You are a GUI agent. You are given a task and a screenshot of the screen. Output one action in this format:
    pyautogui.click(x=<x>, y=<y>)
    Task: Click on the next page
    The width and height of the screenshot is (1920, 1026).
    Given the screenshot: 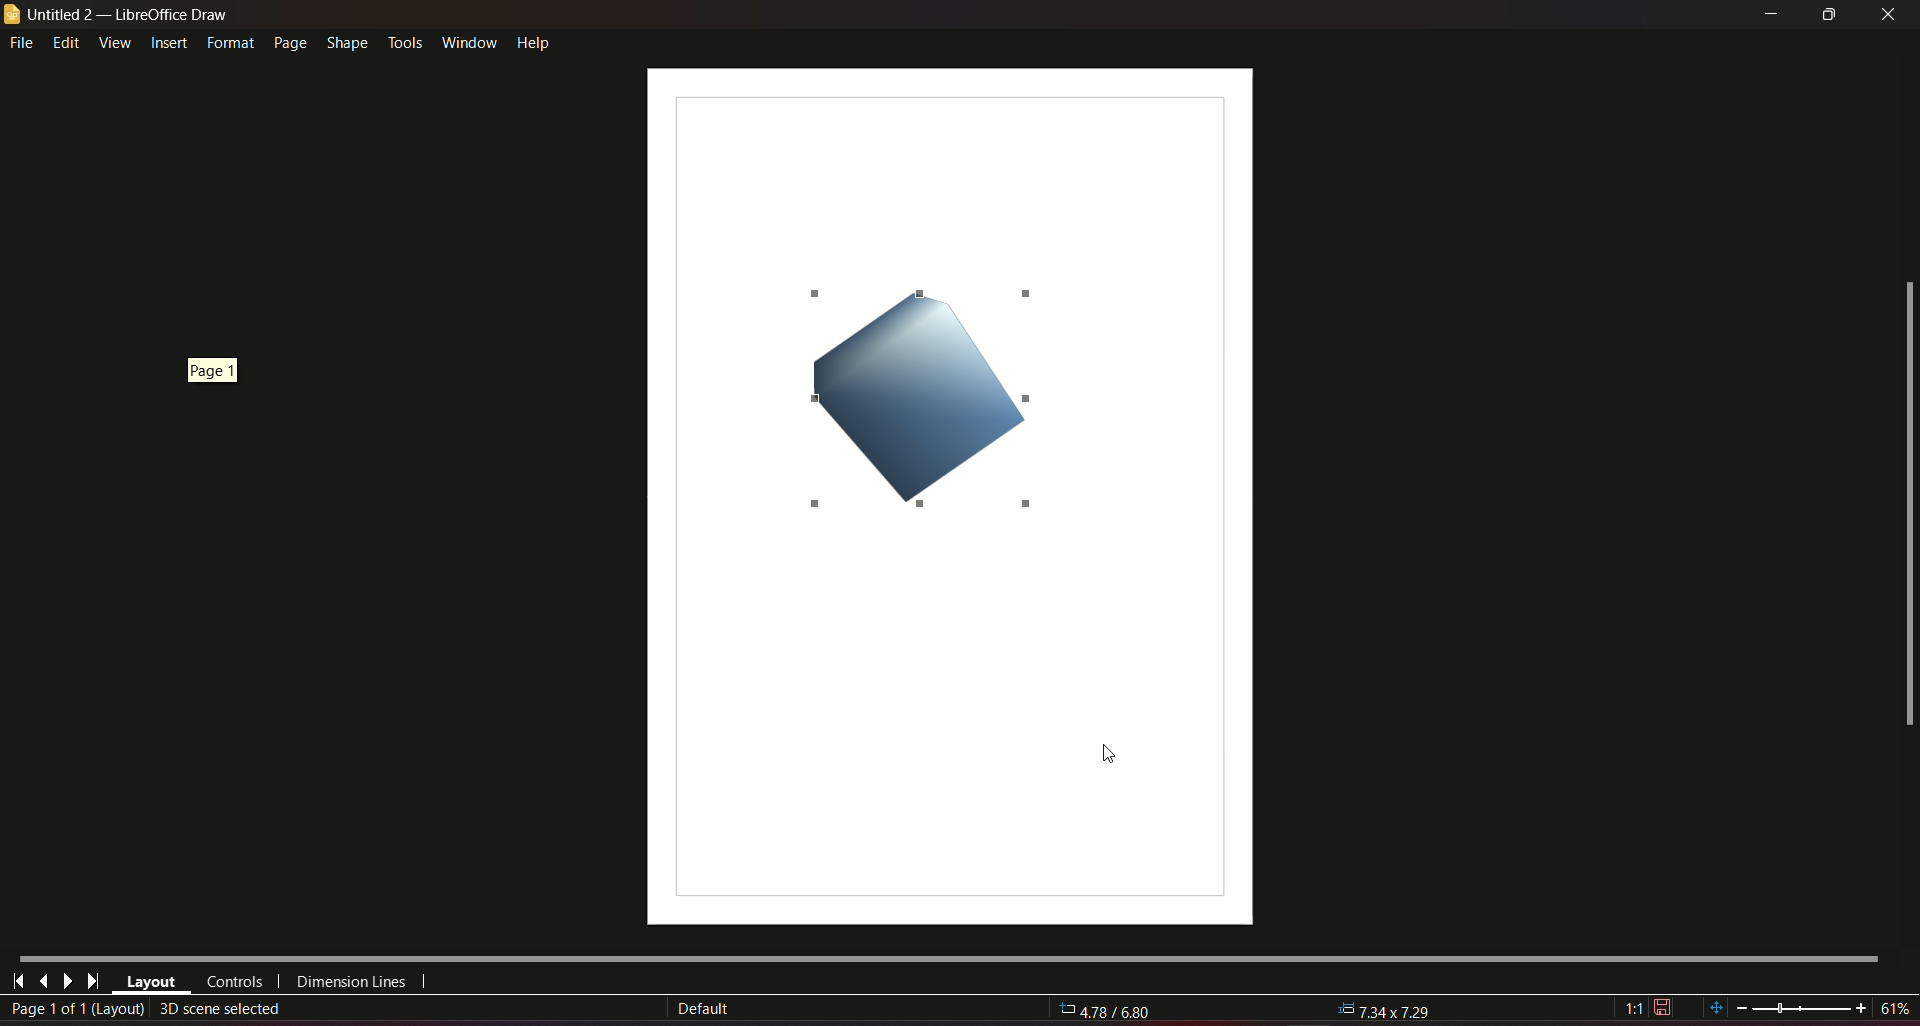 What is the action you would take?
    pyautogui.click(x=67, y=981)
    